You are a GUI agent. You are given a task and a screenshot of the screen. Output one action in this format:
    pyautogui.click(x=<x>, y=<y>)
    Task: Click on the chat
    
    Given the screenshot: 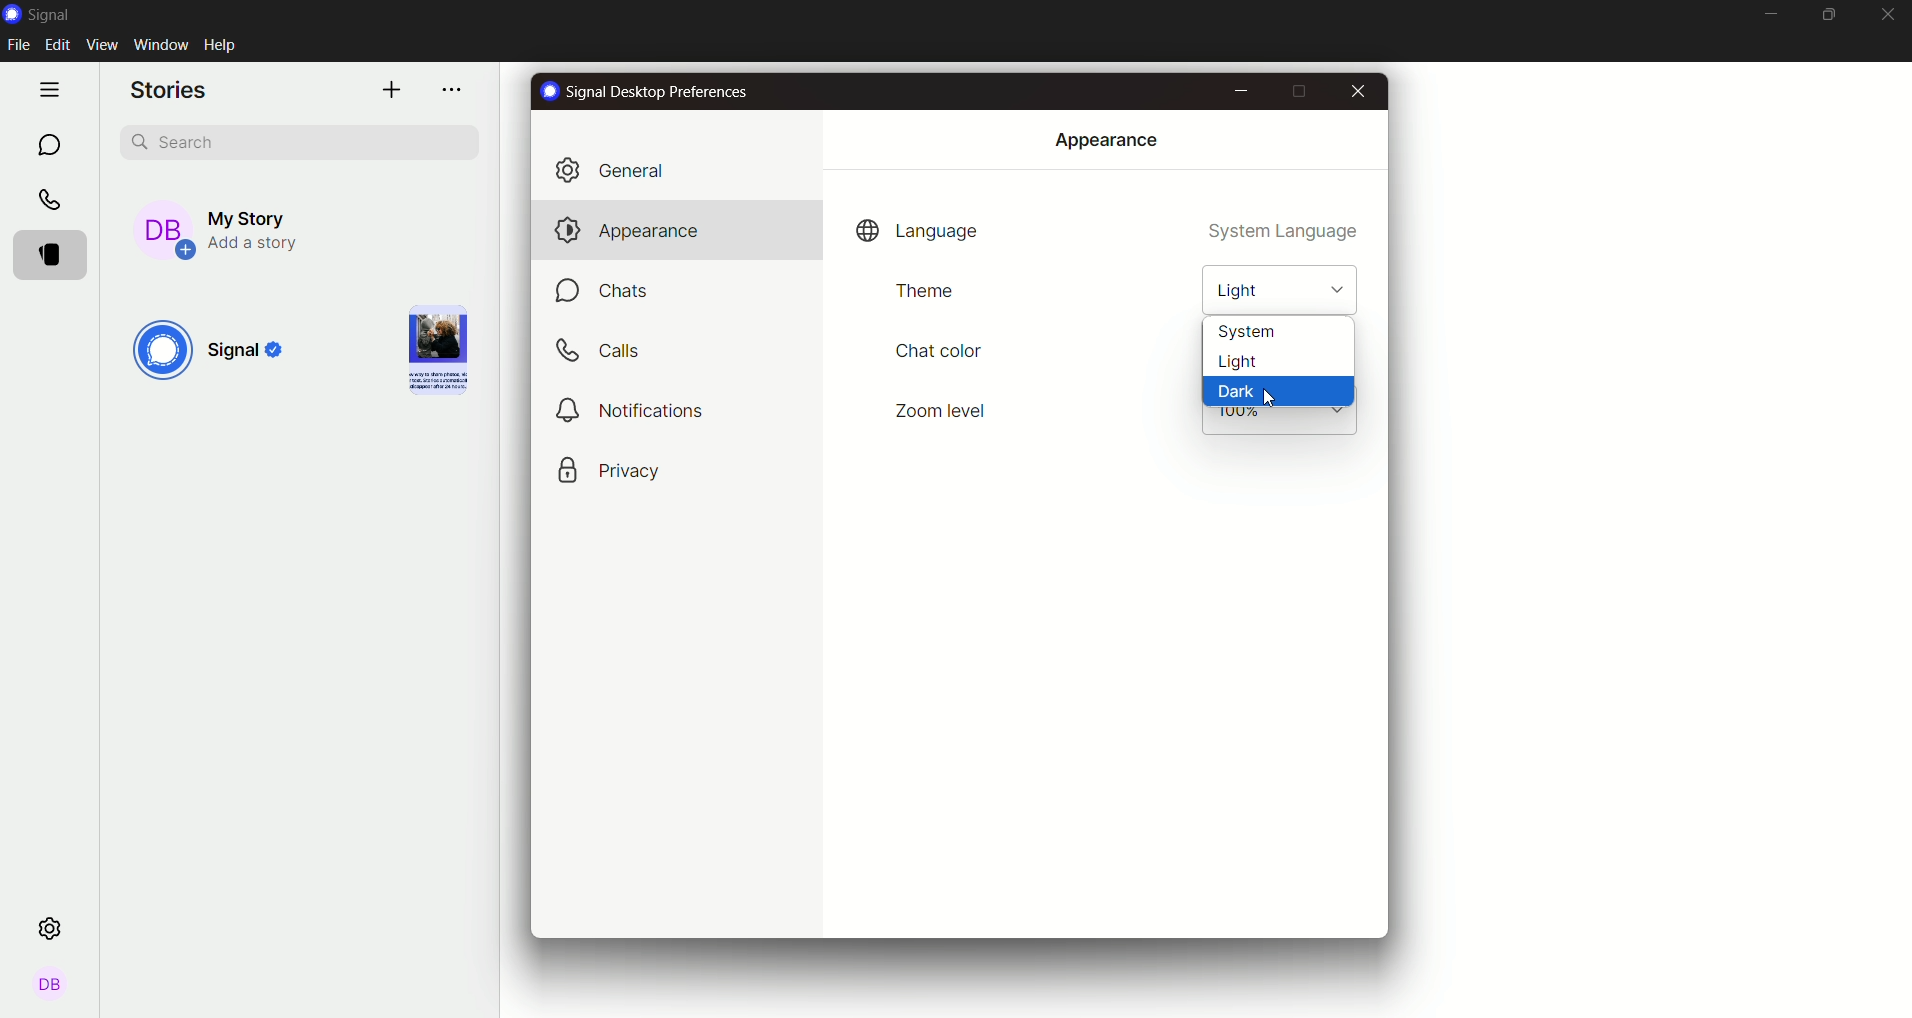 What is the action you would take?
    pyautogui.click(x=48, y=144)
    